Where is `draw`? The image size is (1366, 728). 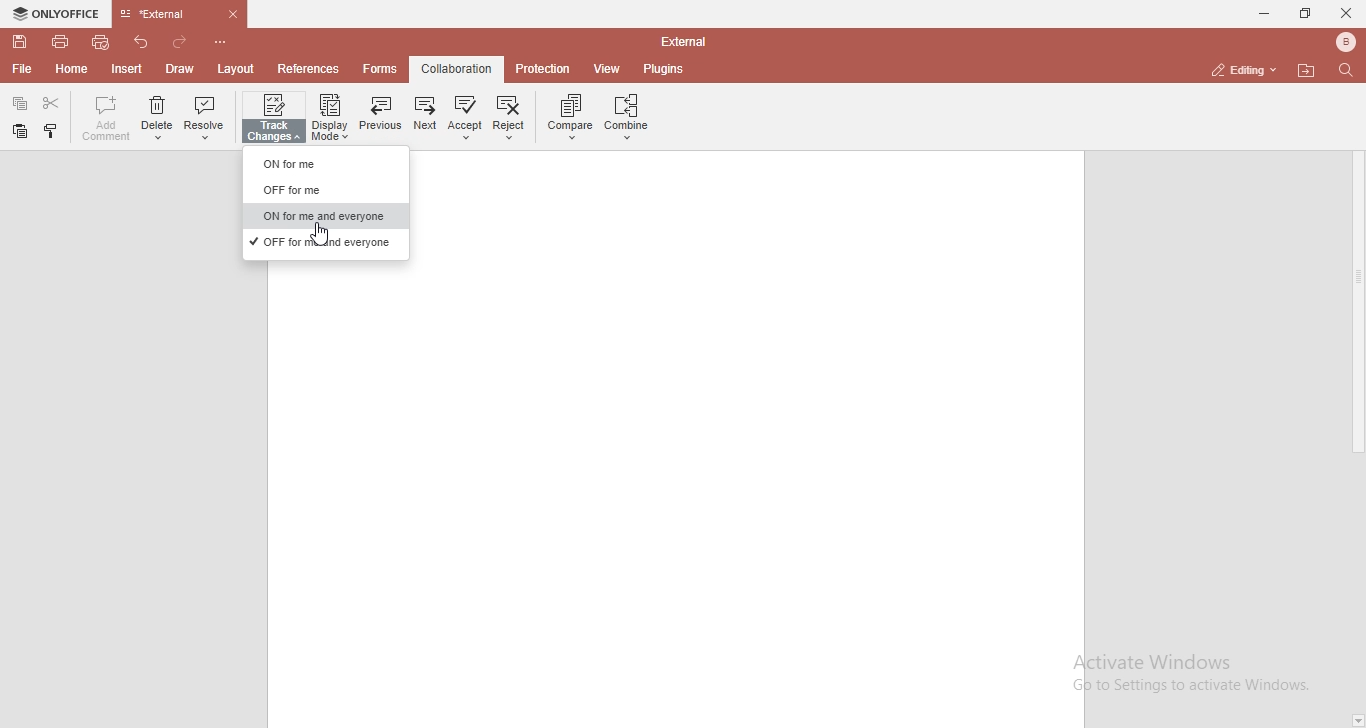
draw is located at coordinates (181, 68).